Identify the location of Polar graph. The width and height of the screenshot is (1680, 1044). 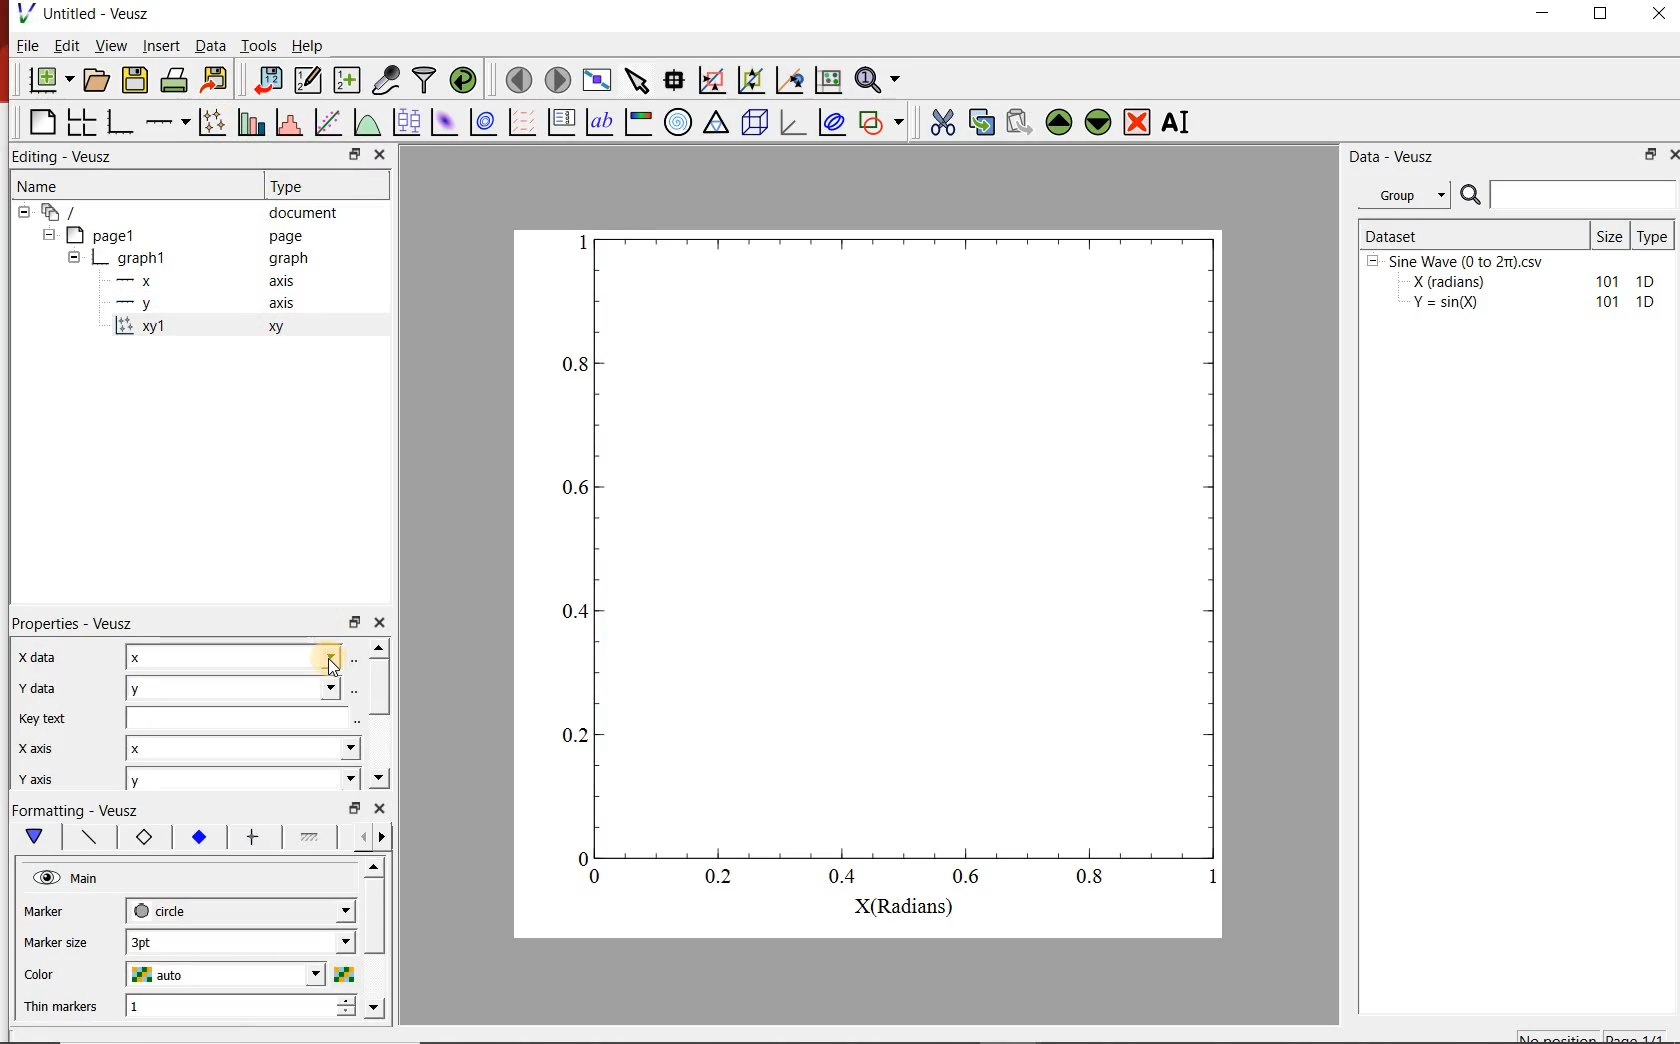
(680, 122).